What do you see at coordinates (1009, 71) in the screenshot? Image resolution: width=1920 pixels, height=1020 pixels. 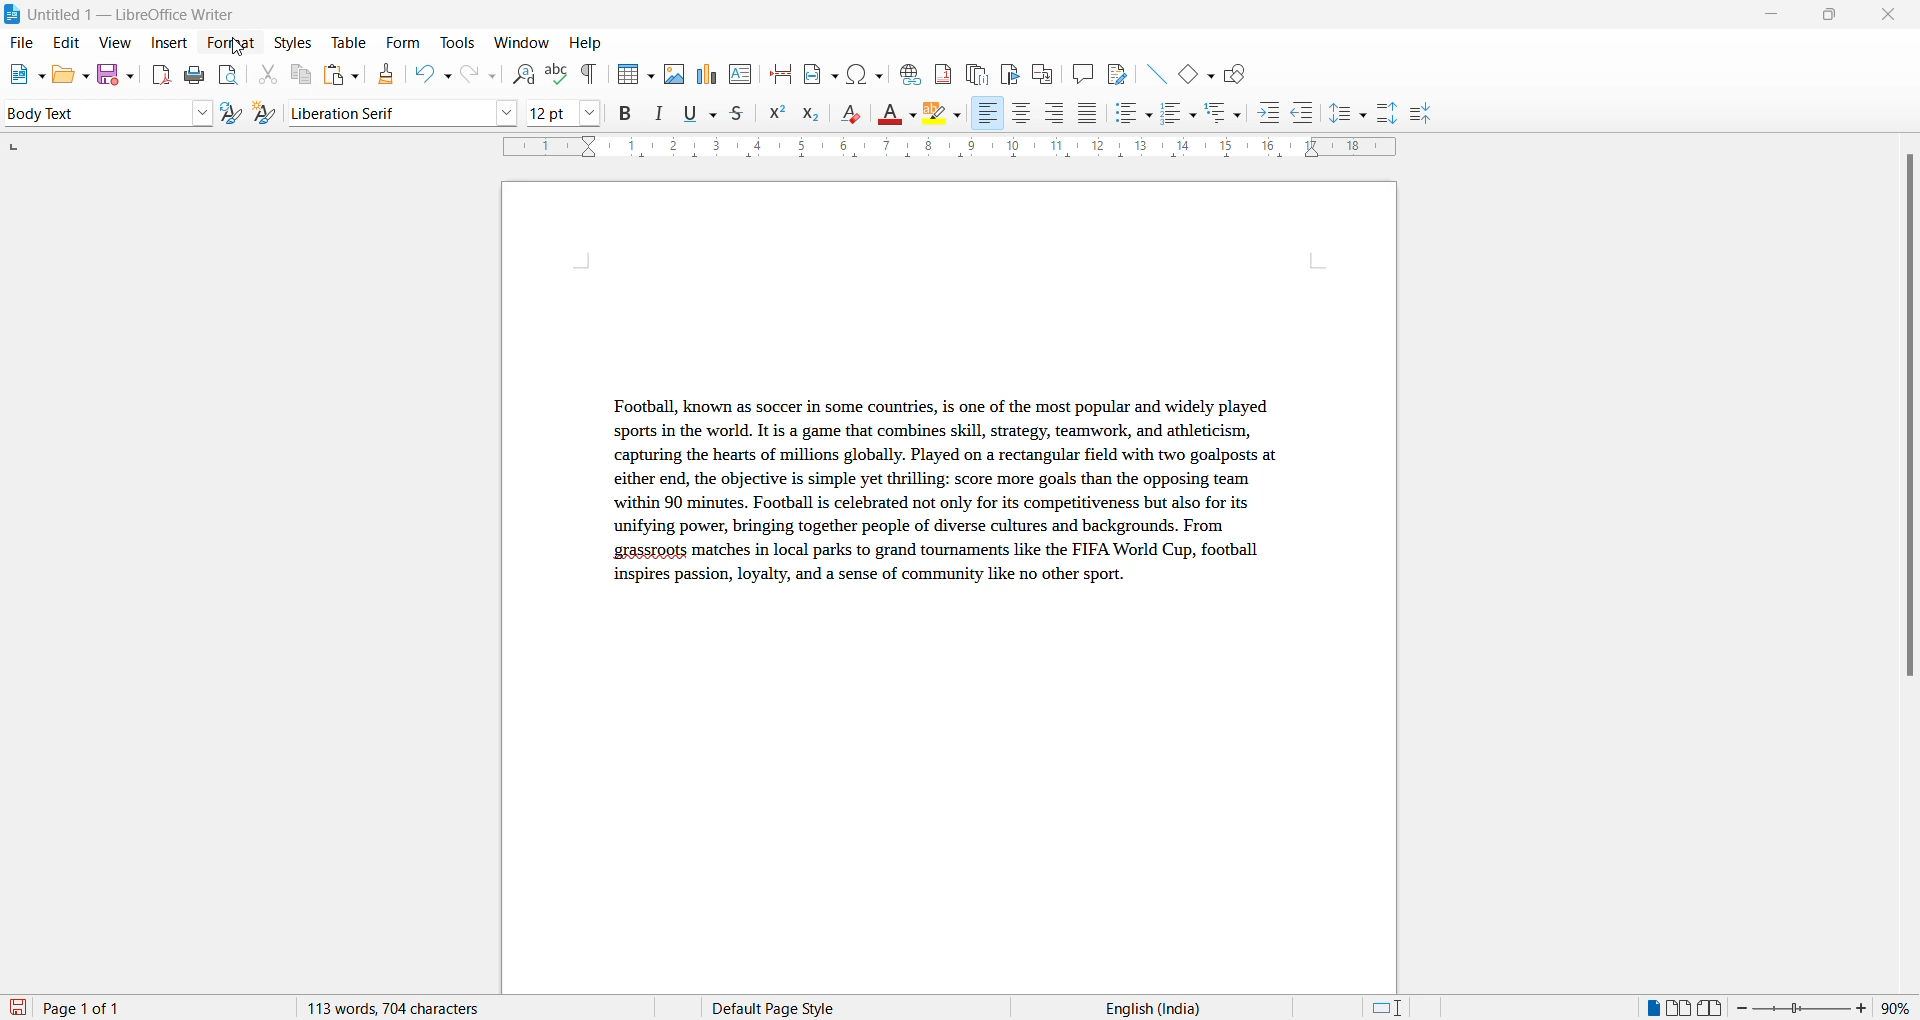 I see `insert bookmarks` at bounding box center [1009, 71].